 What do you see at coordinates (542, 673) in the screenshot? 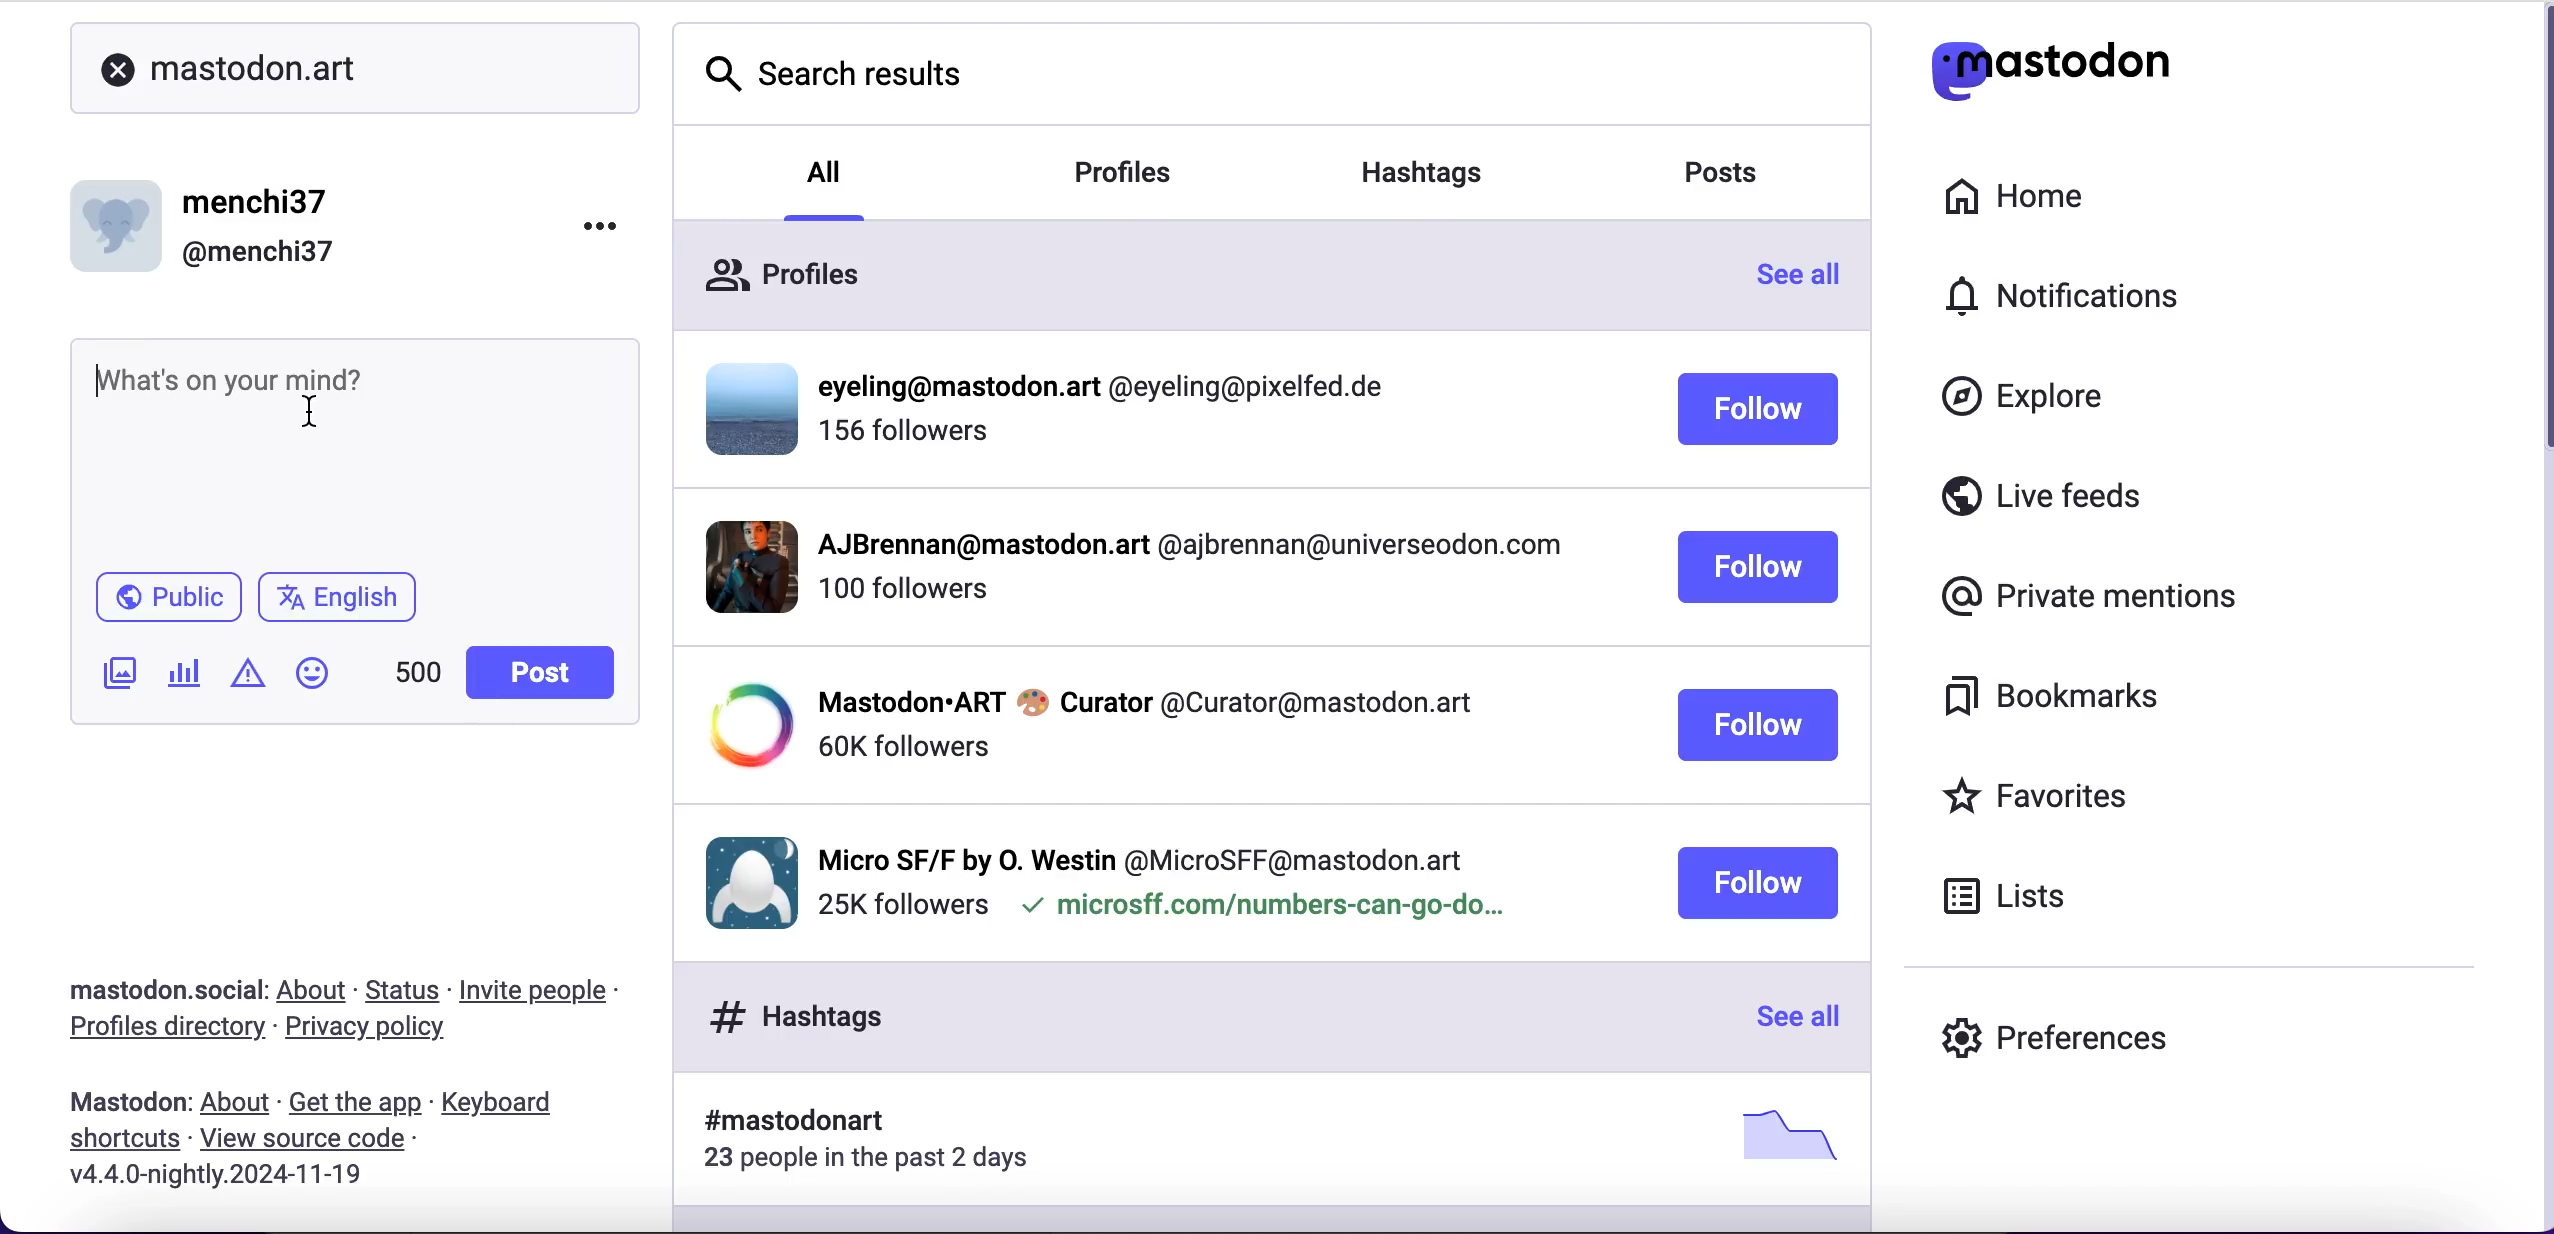
I see `post` at bounding box center [542, 673].